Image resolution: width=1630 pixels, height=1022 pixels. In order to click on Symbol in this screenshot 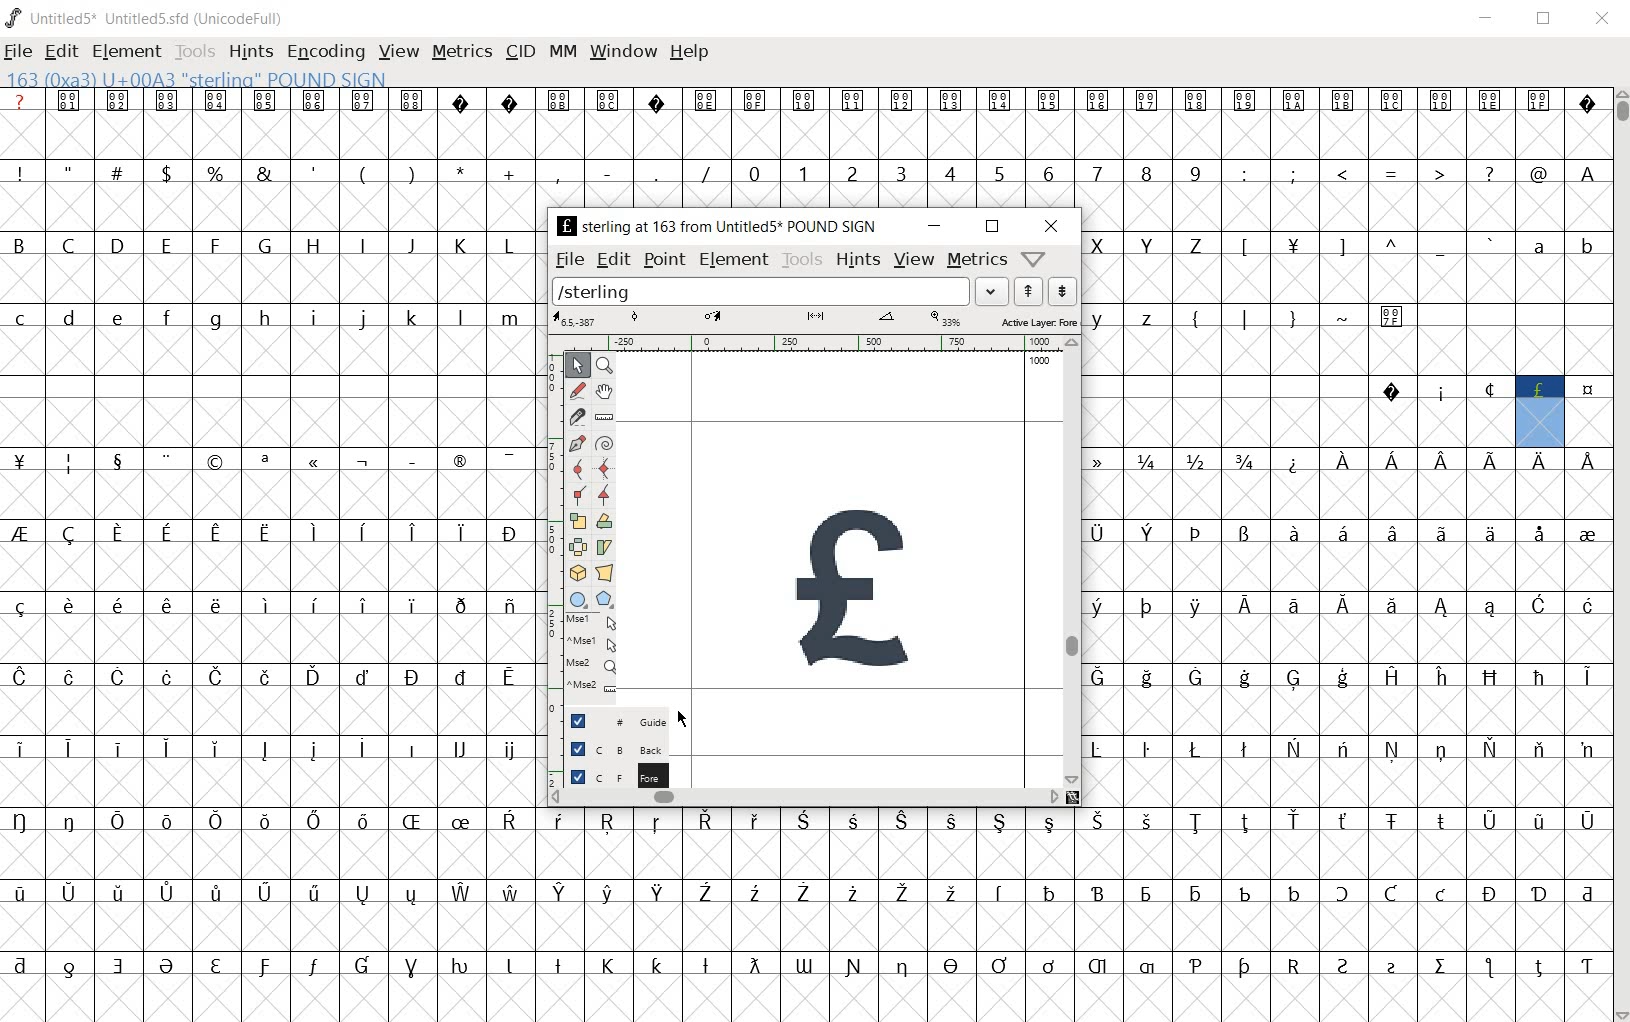, I will do `click(314, 464)`.